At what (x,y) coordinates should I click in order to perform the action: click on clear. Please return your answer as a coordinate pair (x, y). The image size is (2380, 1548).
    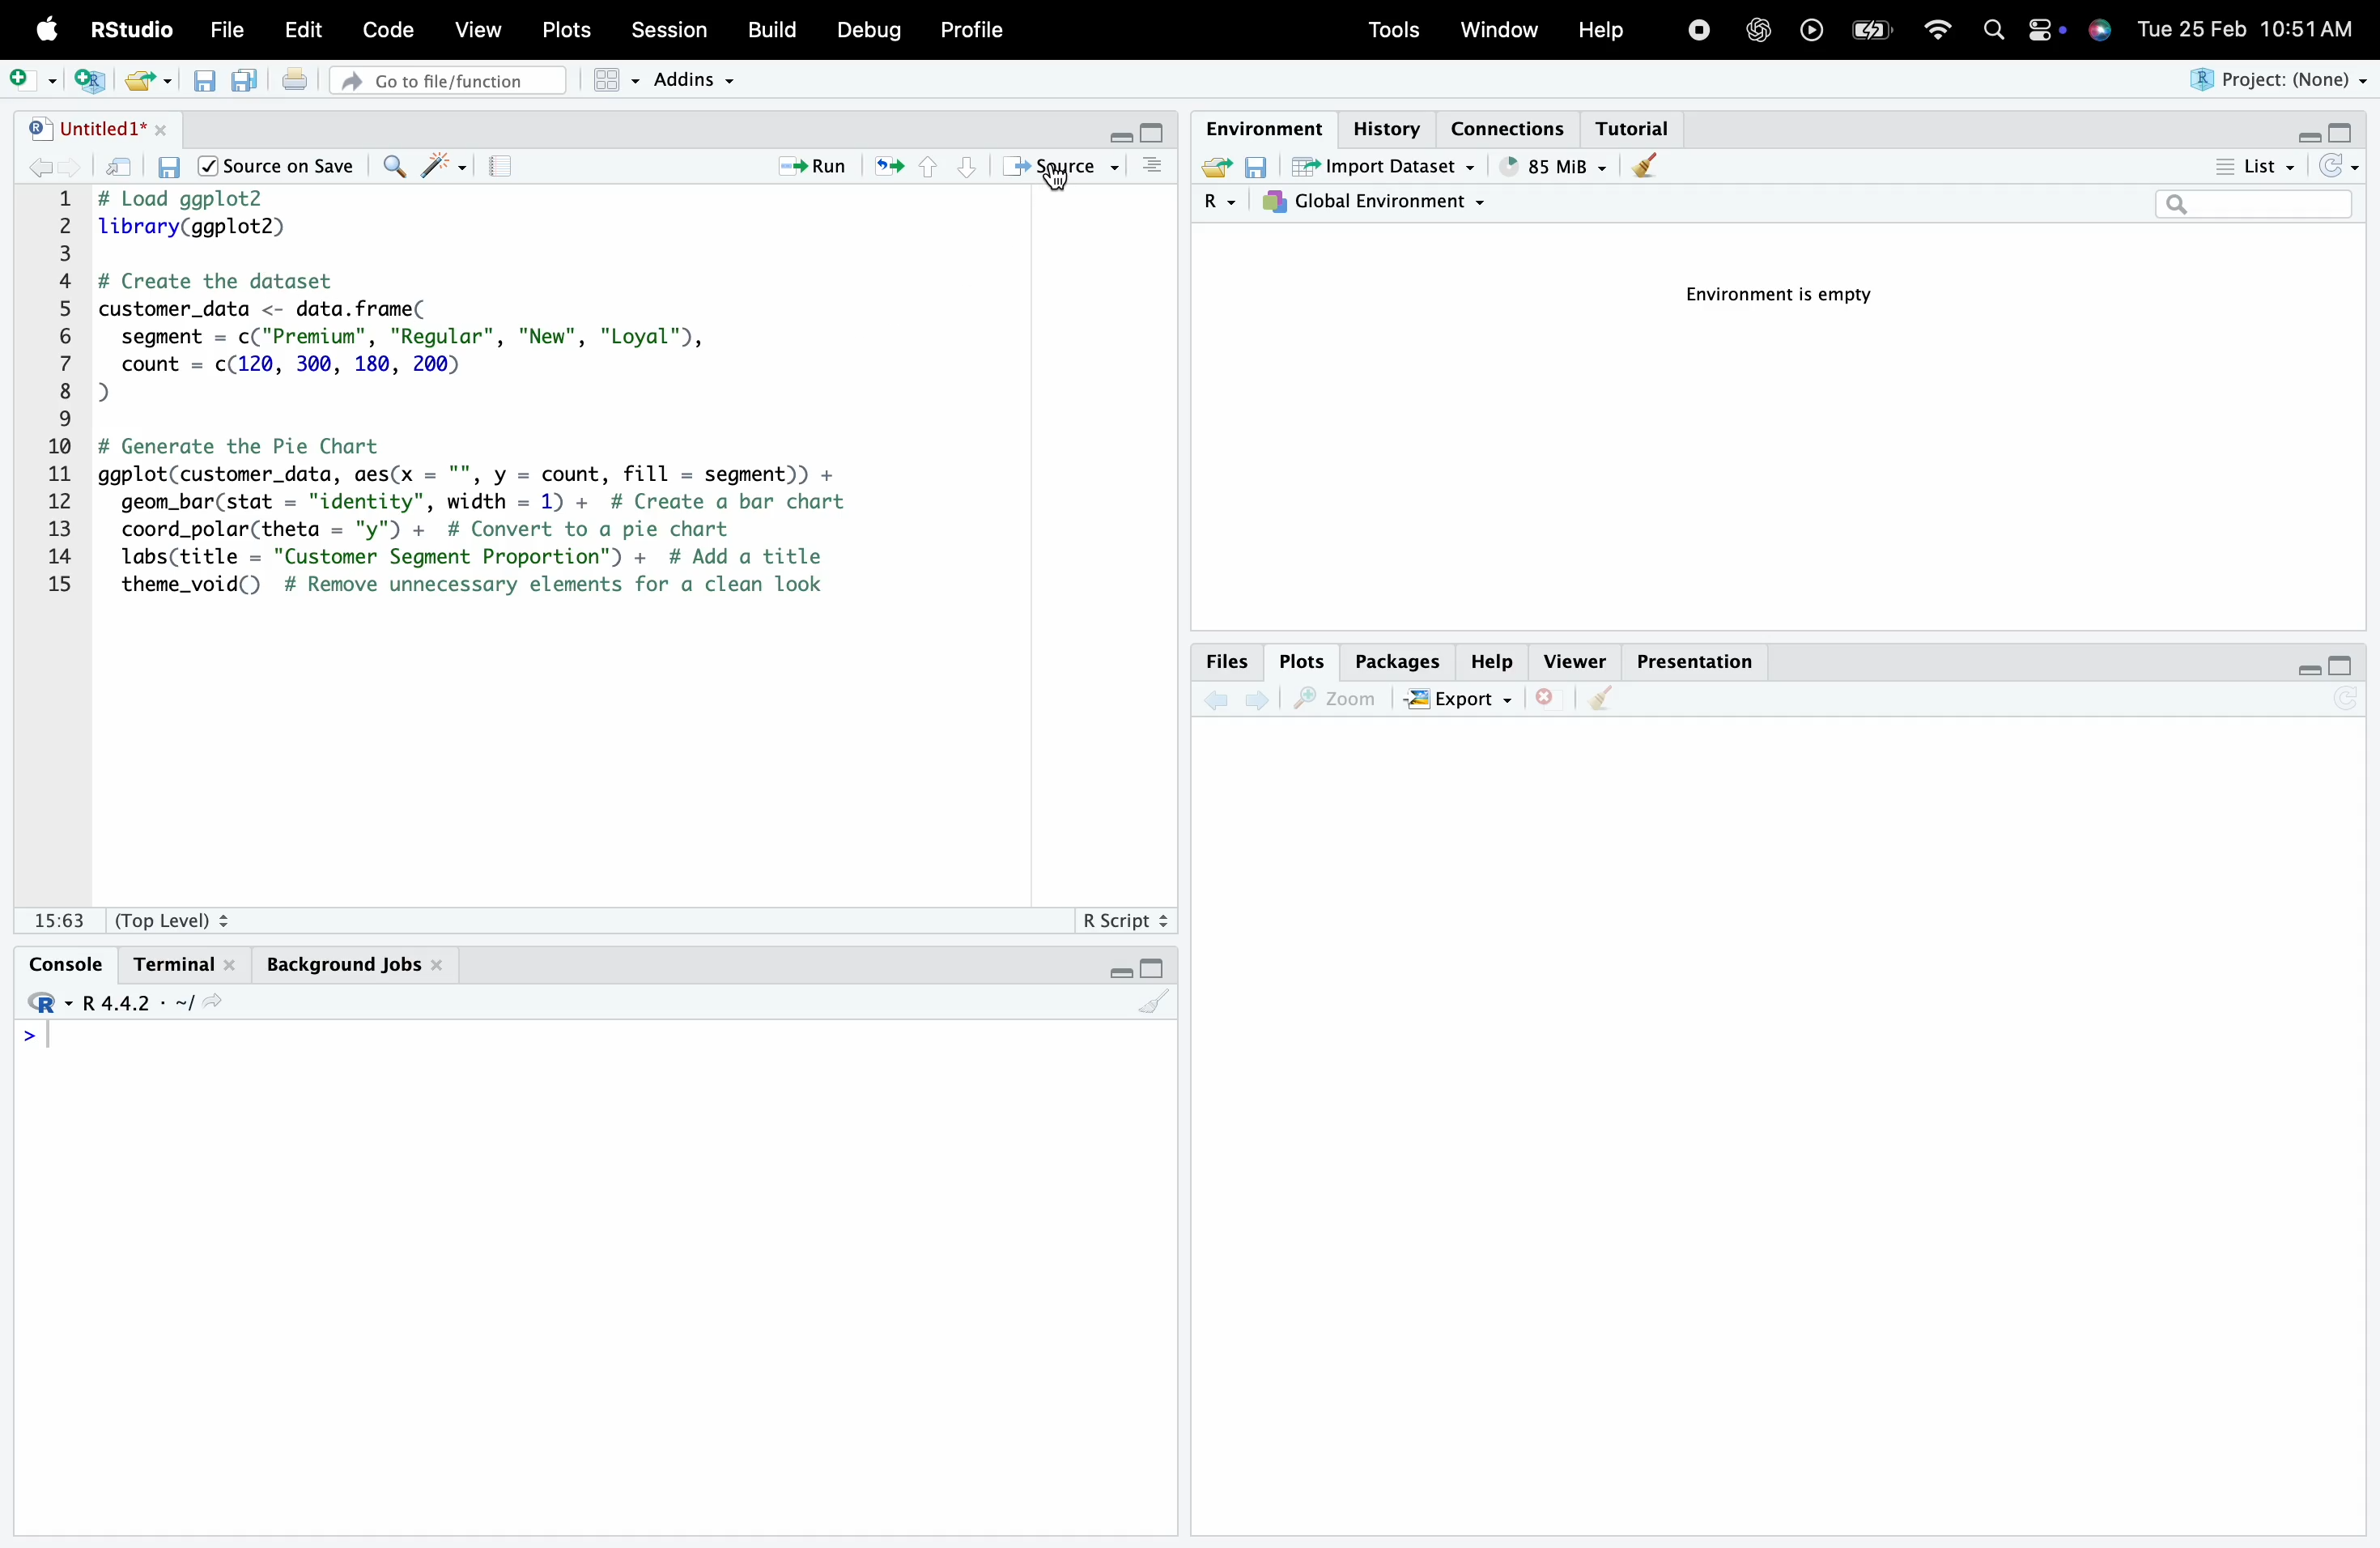
    Looking at the image, I should click on (1155, 1009).